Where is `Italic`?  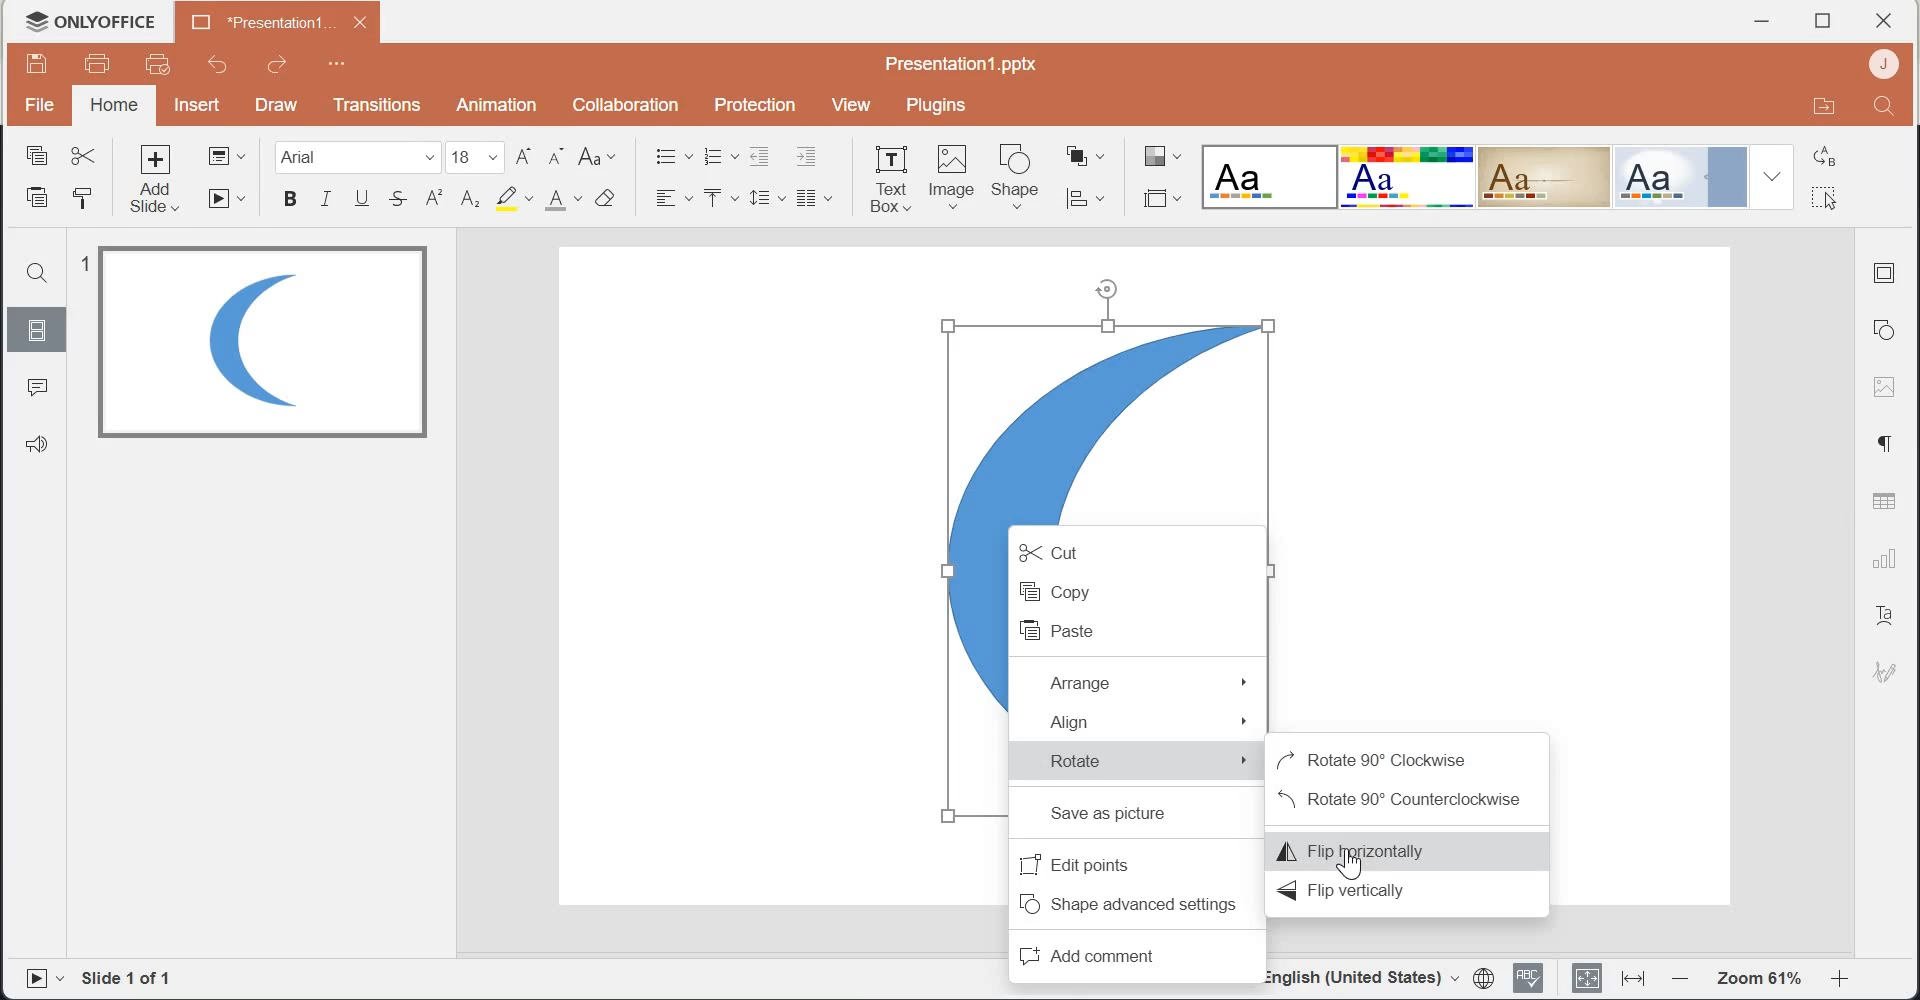
Italic is located at coordinates (328, 199).